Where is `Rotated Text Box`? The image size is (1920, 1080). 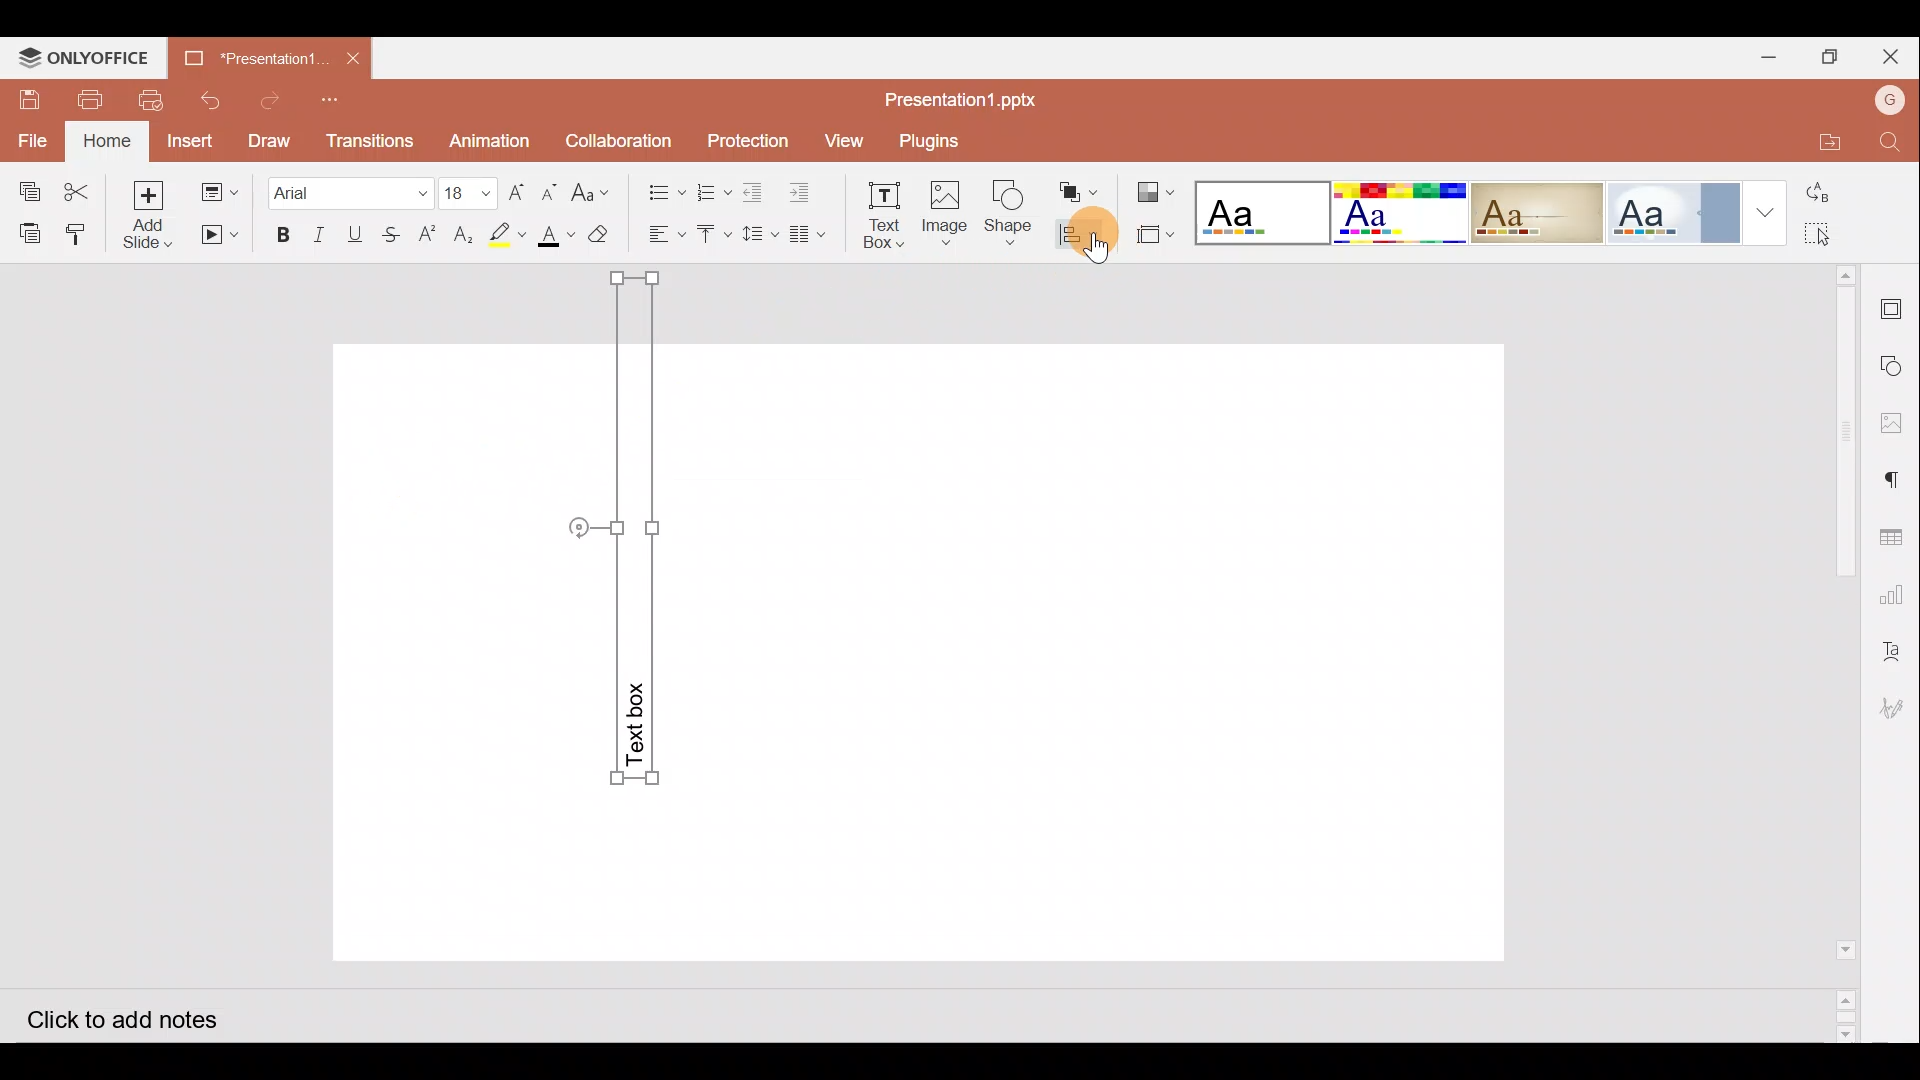
Rotated Text Box is located at coordinates (628, 535).